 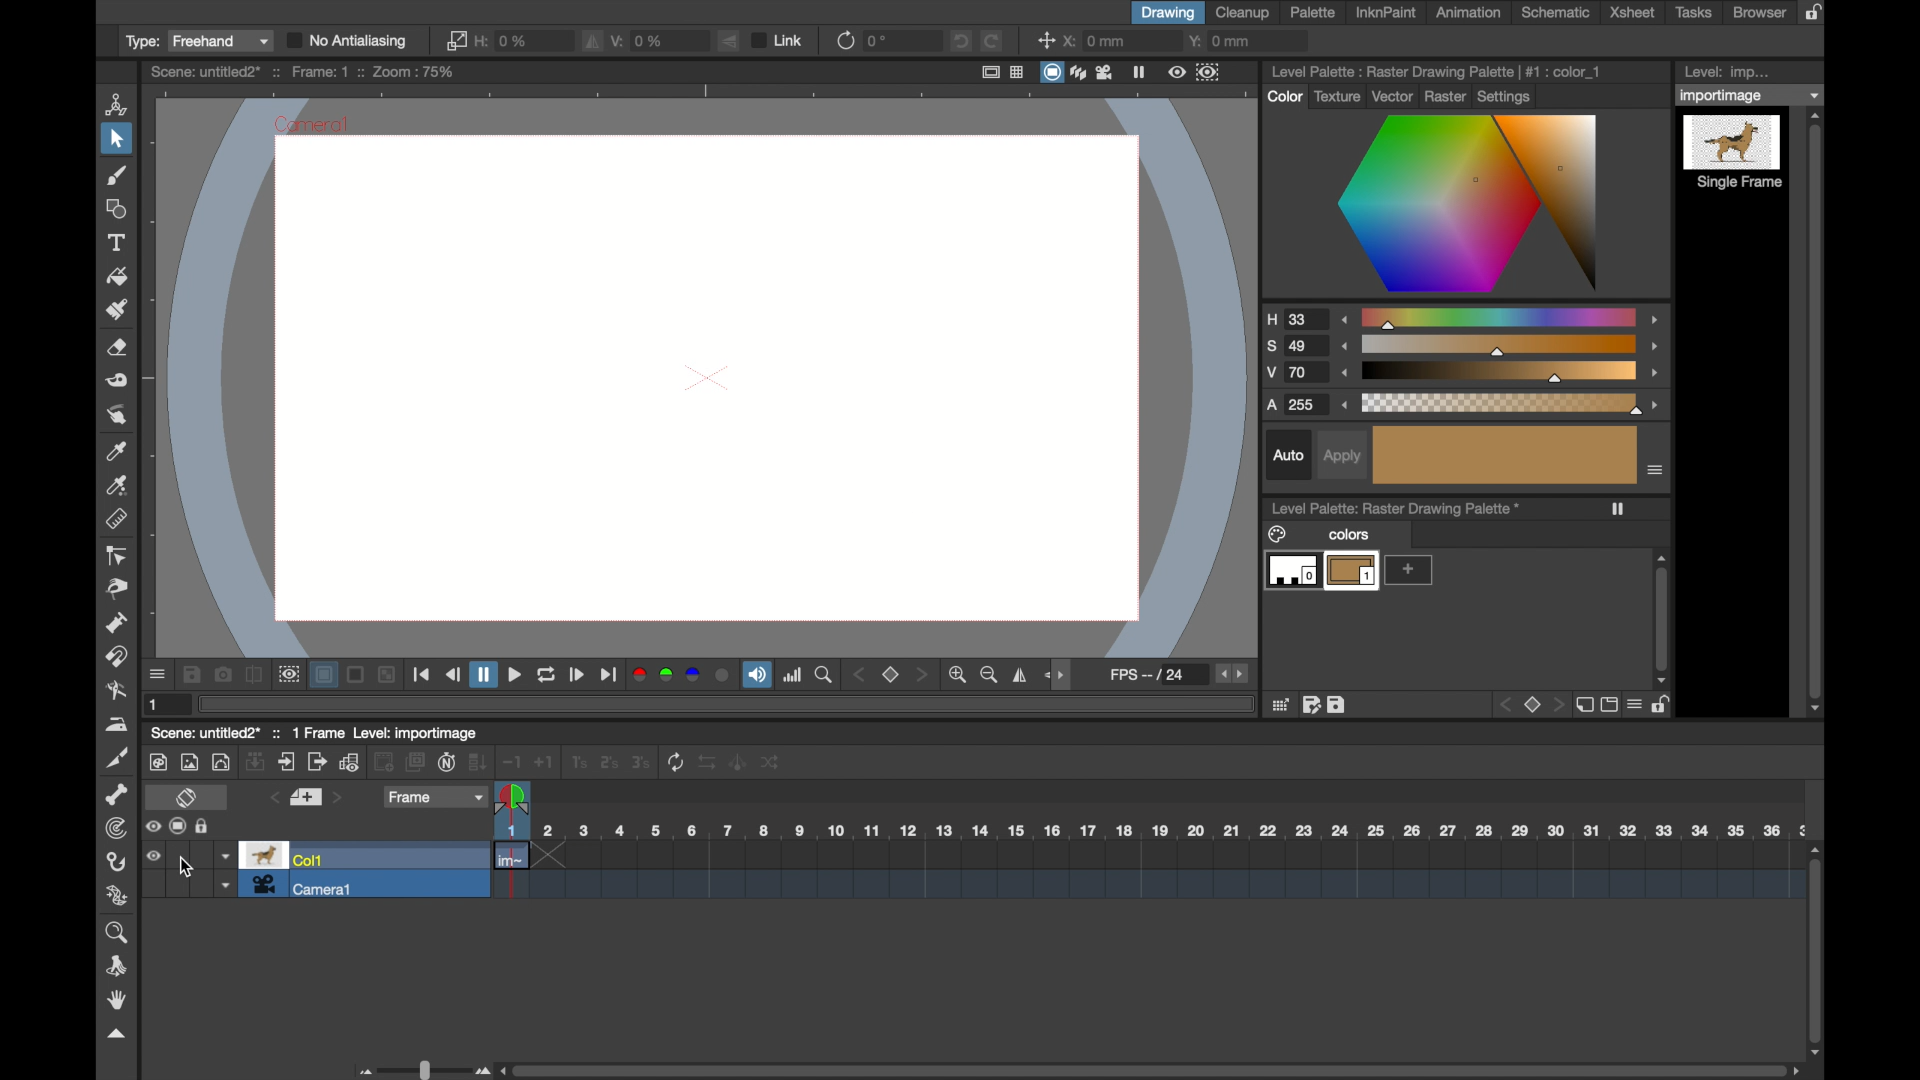 I want to click on front, so click(x=922, y=675).